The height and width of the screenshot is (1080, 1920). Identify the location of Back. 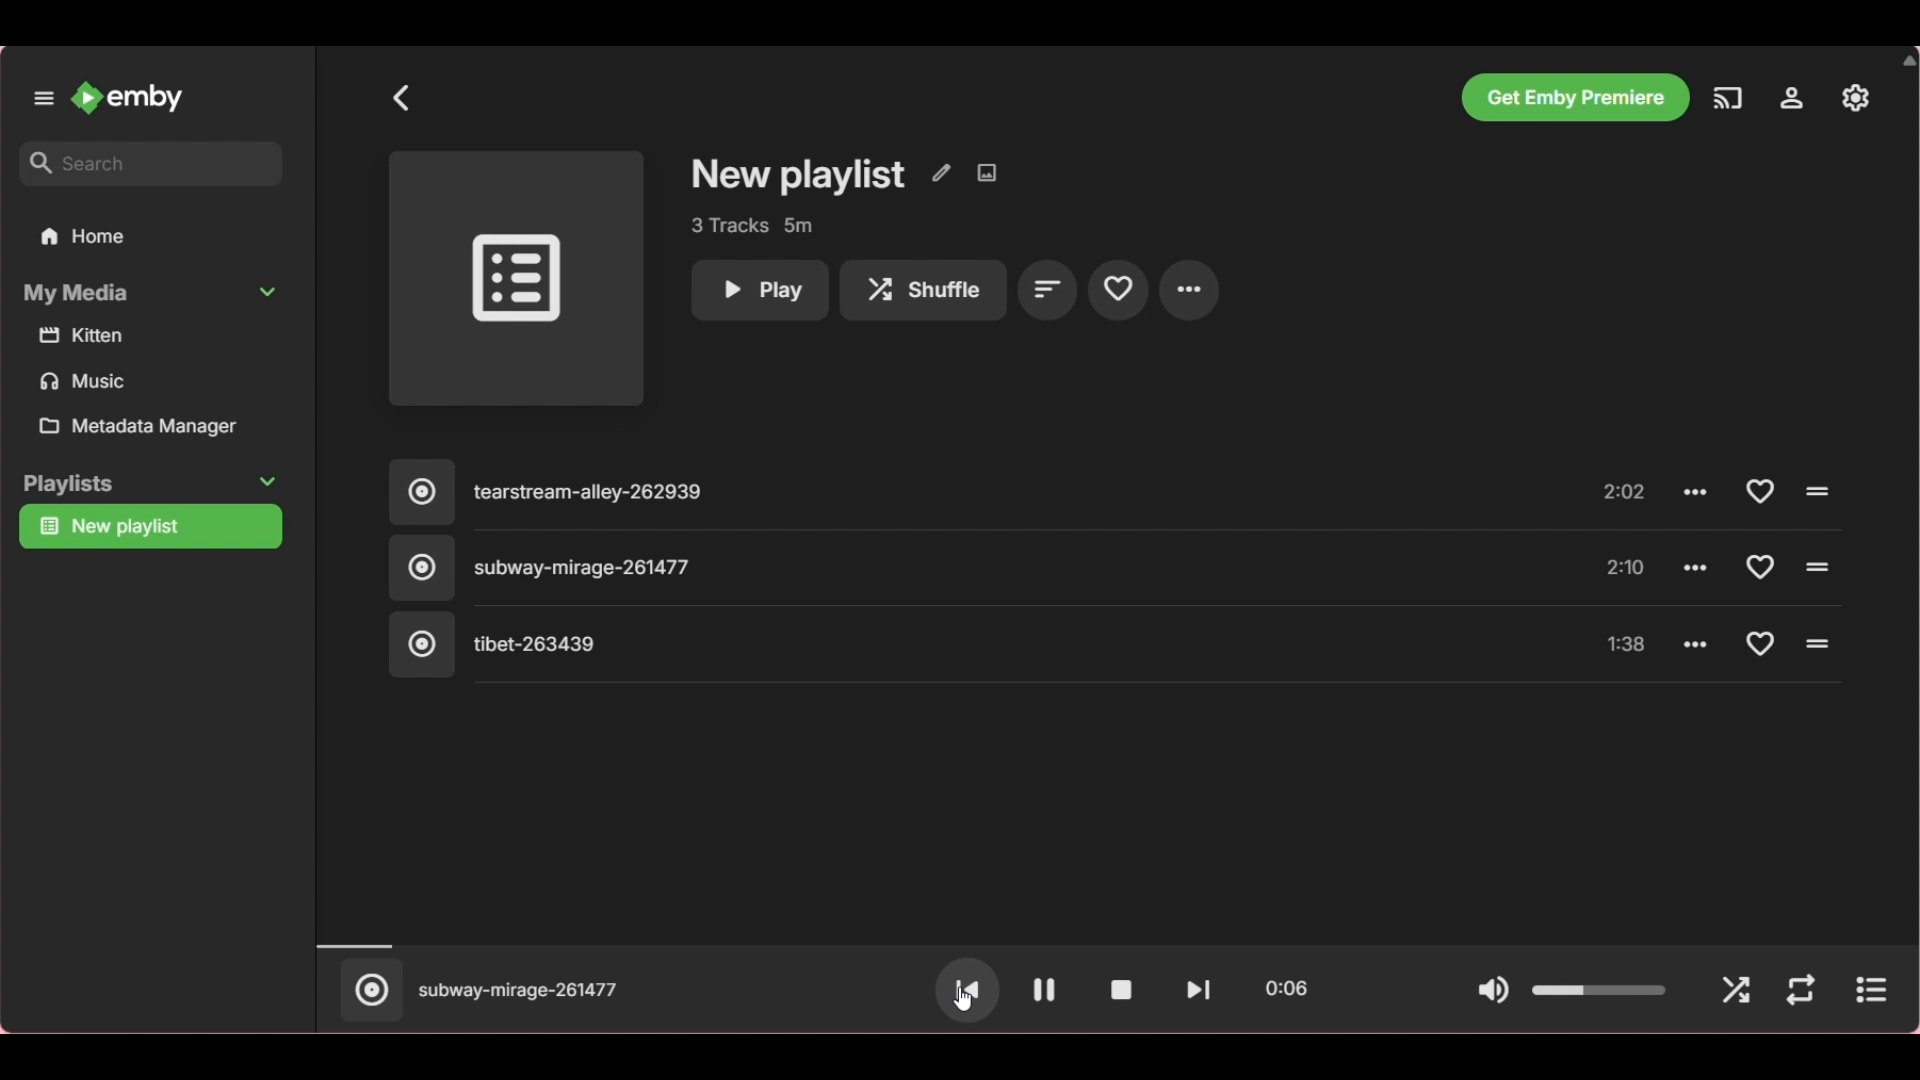
(402, 98).